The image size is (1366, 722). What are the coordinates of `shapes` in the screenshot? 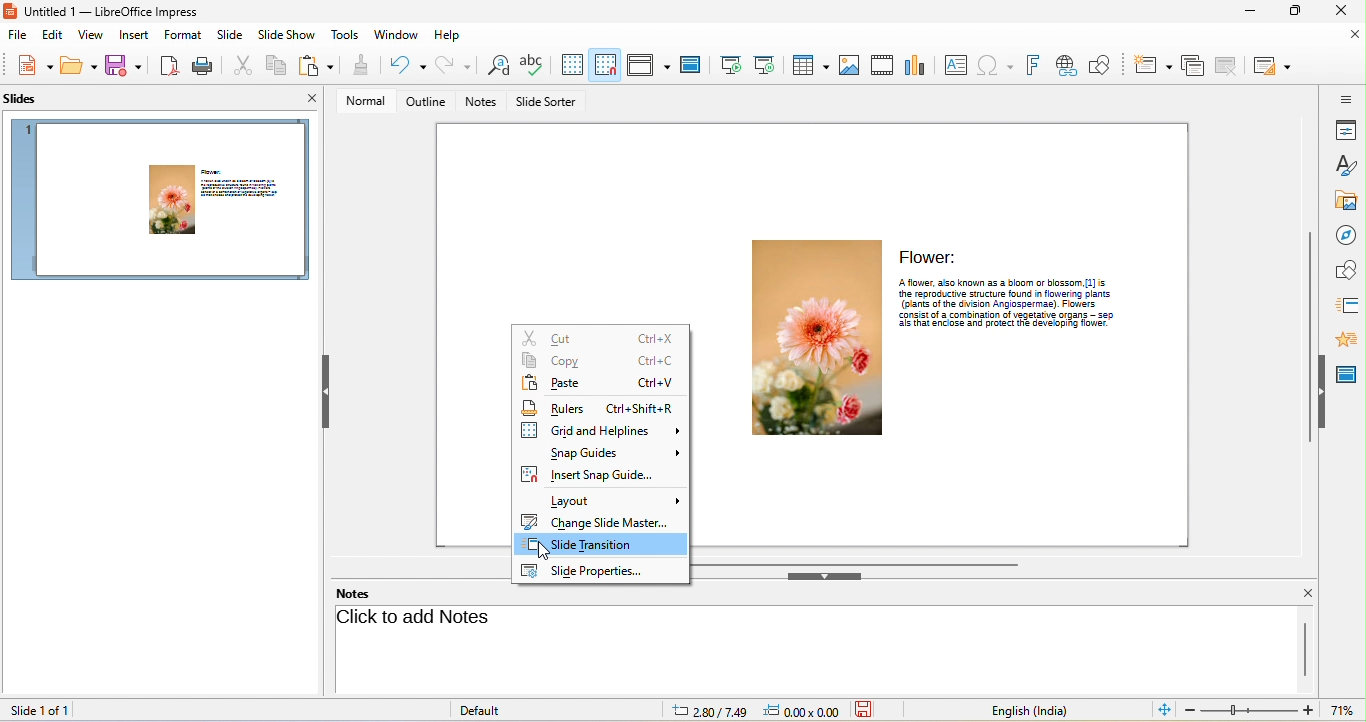 It's located at (1347, 270).